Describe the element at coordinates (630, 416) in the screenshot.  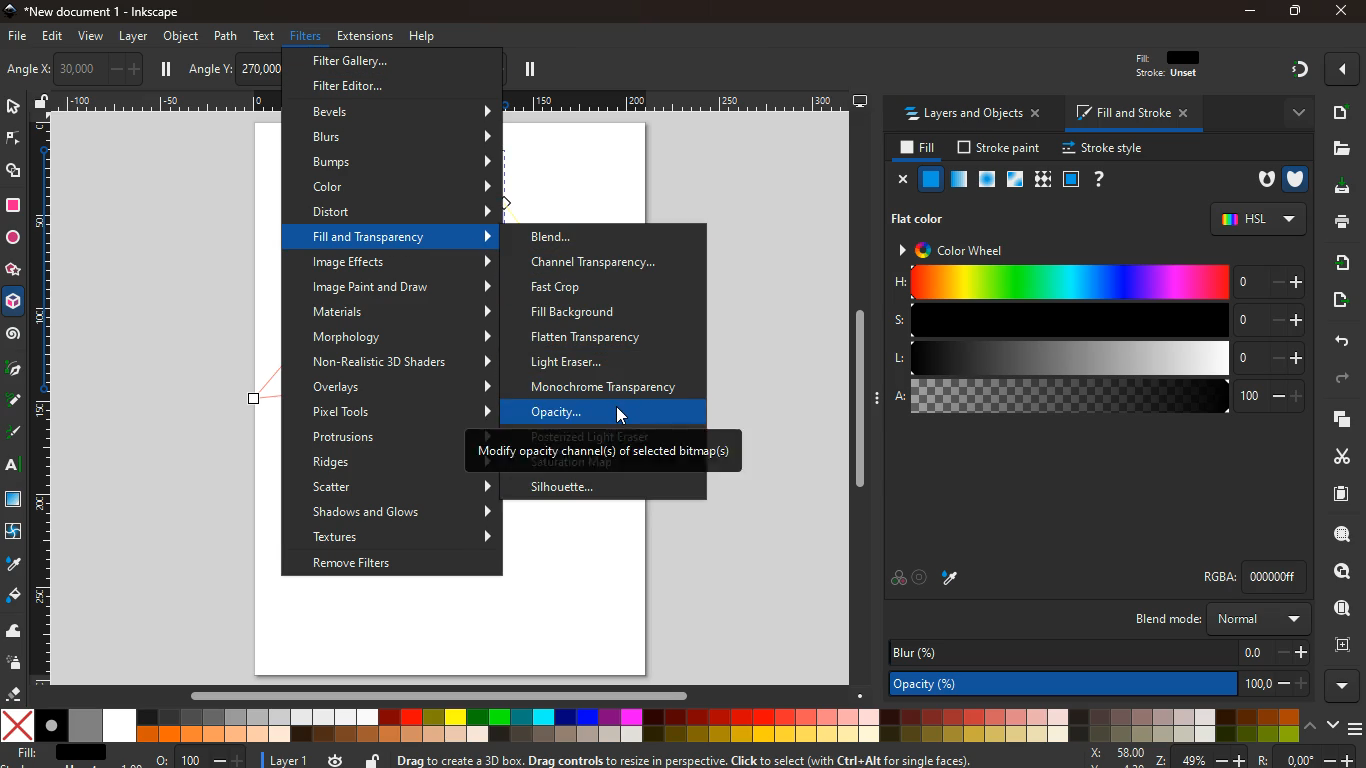
I see `Cursor` at that location.